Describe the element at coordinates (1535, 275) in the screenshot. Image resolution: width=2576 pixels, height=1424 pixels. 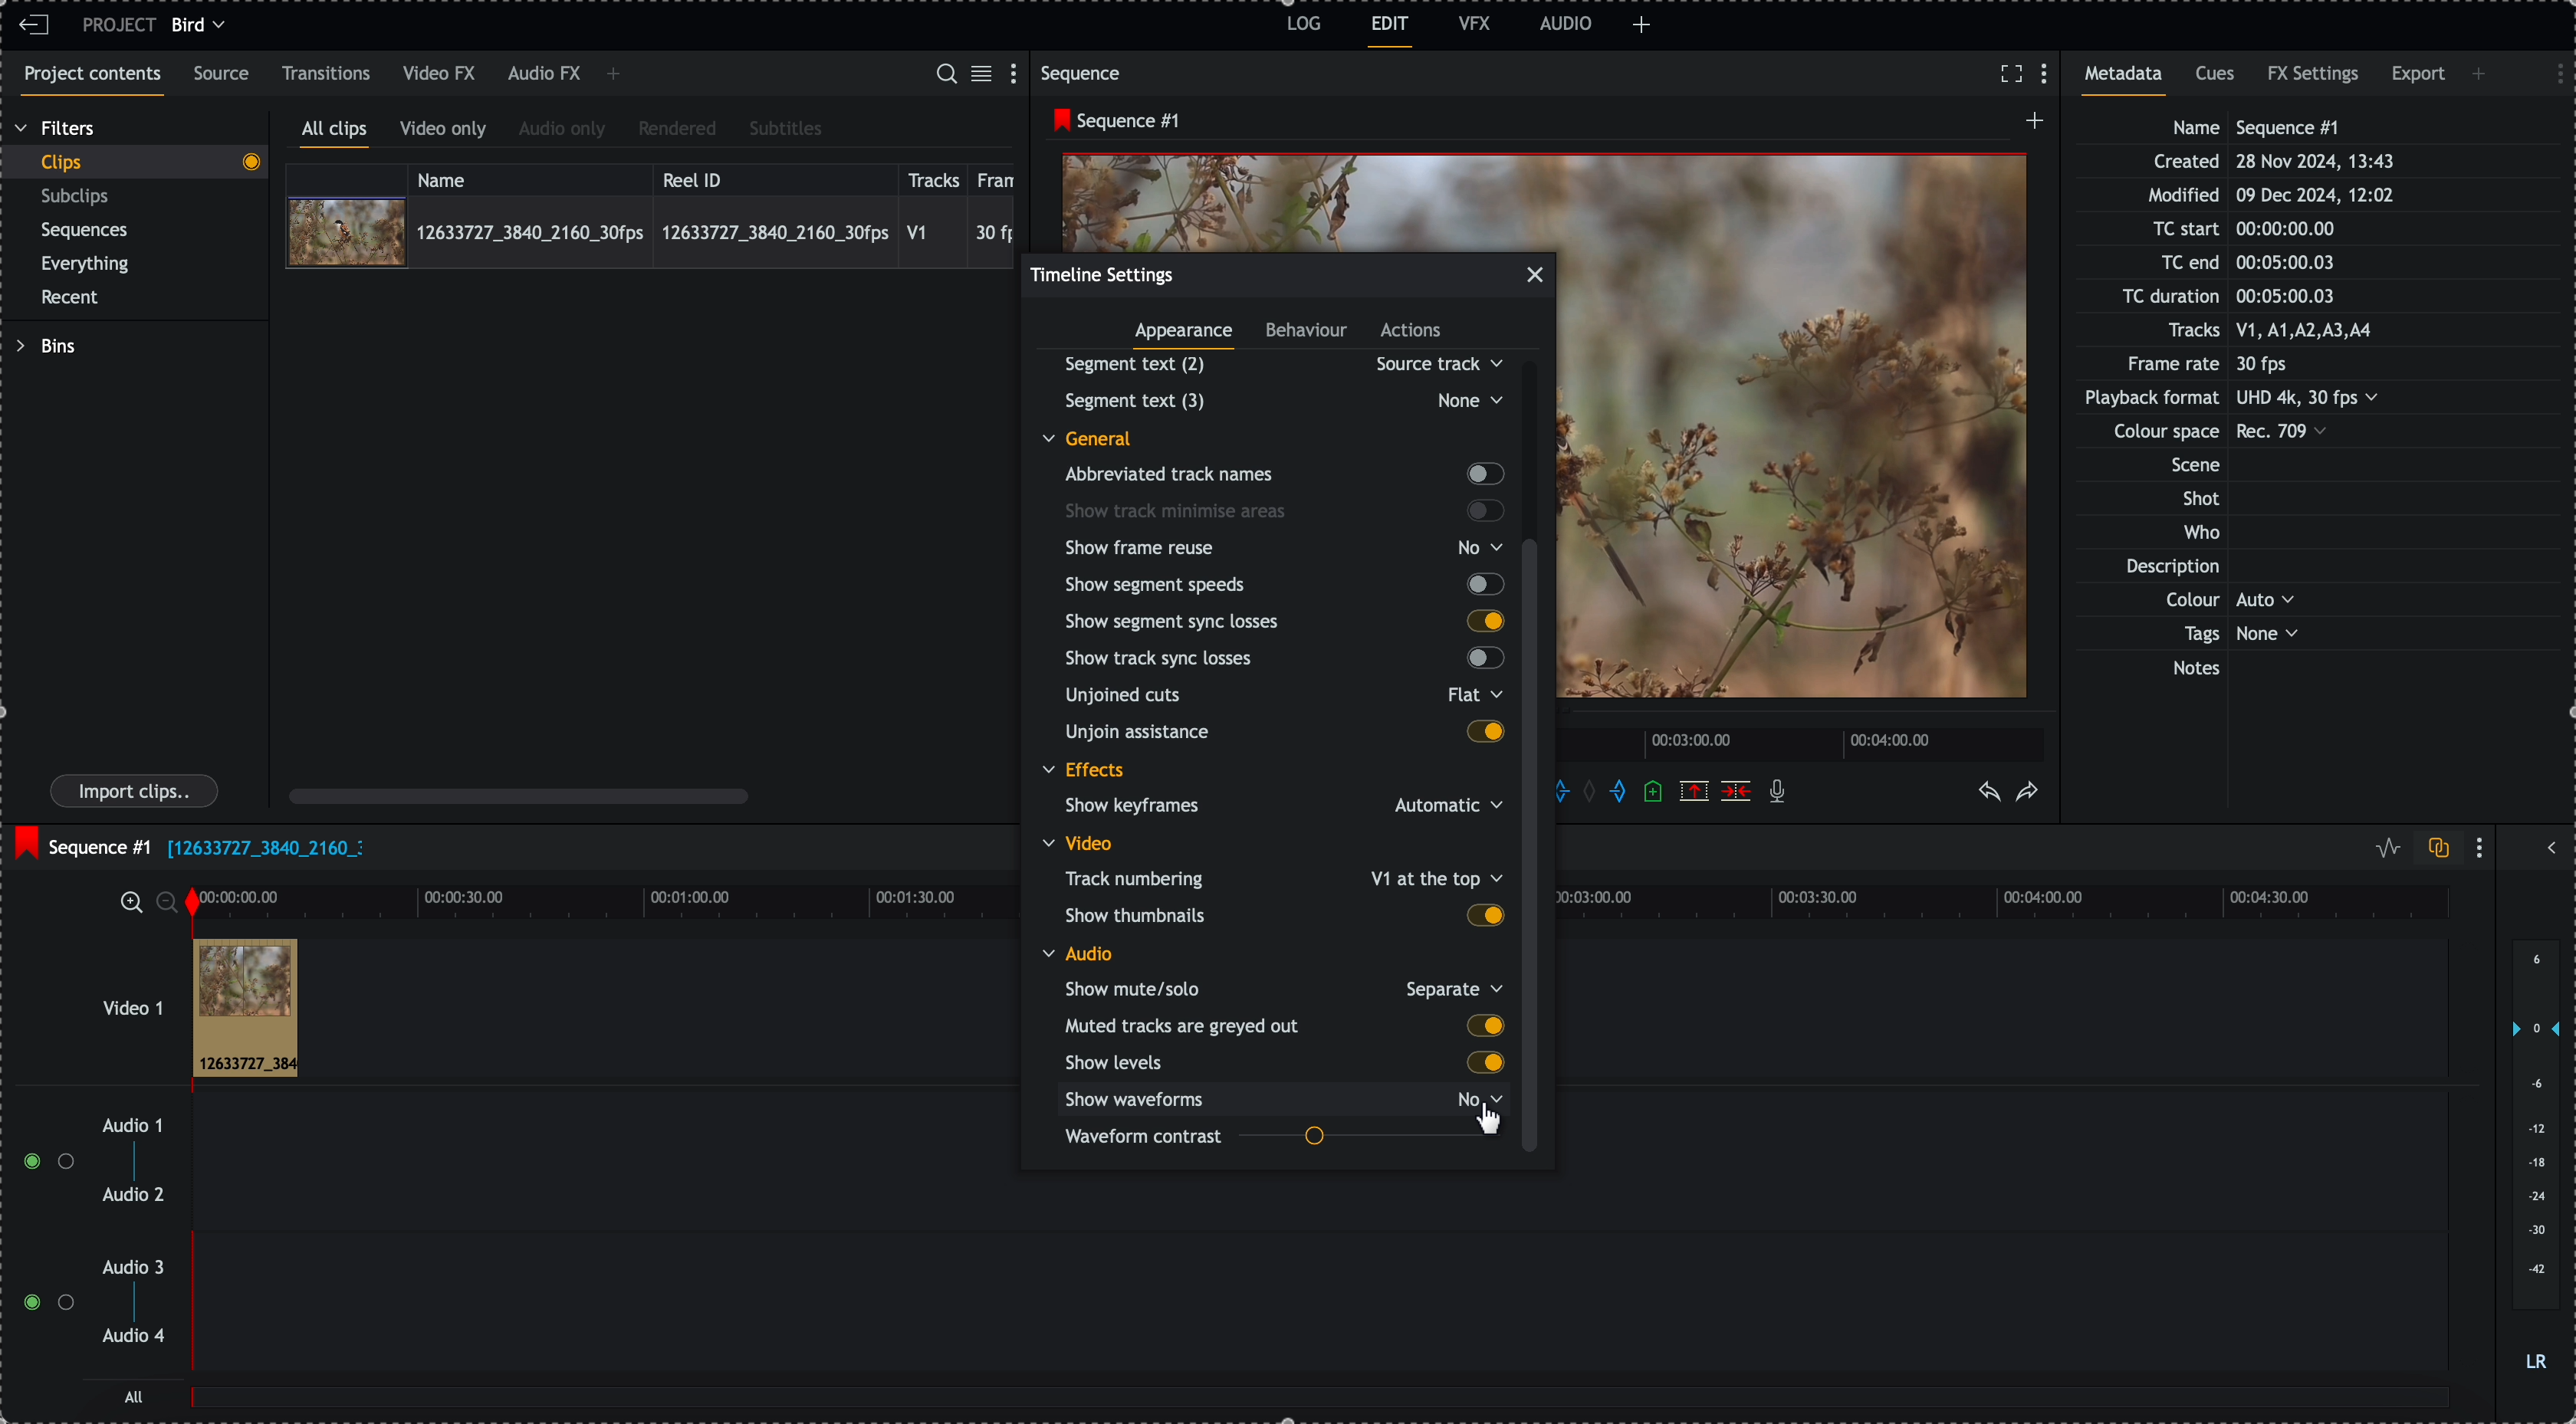
I see `close popup` at that location.